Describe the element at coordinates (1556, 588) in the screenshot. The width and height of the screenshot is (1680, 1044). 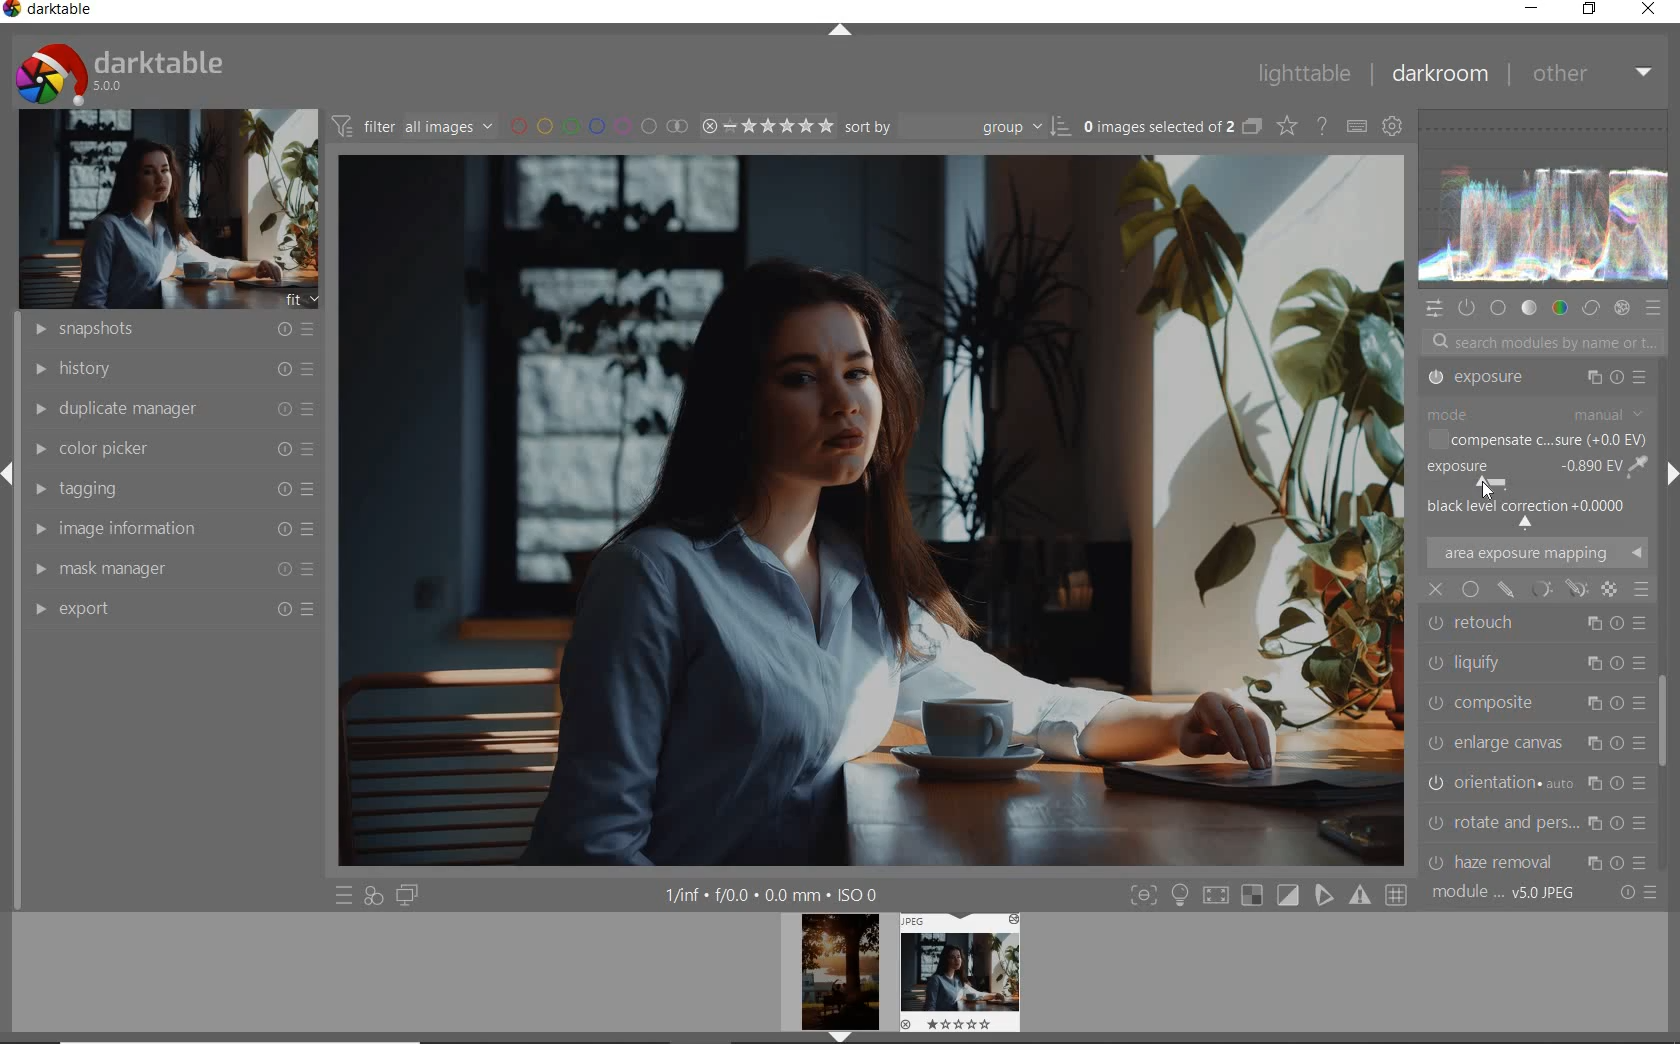
I see `mask options` at that location.